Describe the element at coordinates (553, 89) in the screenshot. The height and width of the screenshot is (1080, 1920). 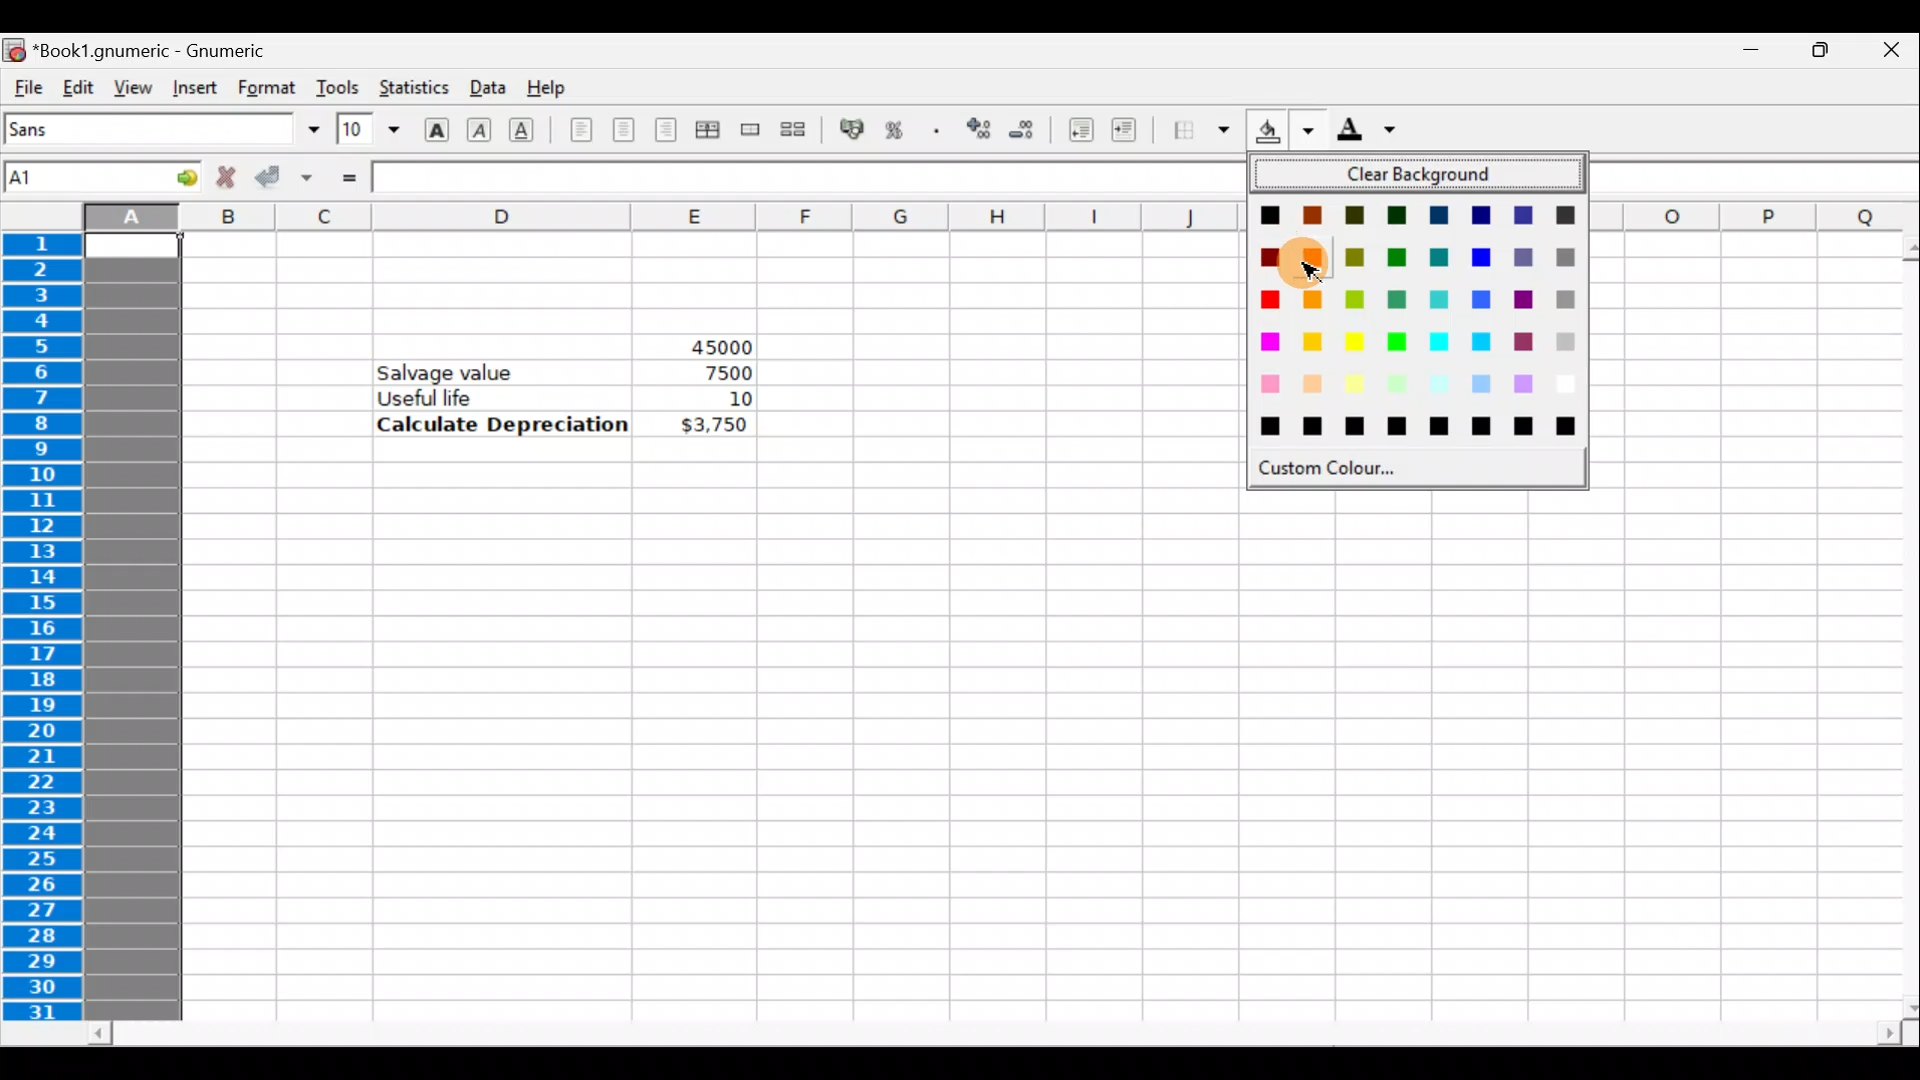
I see `Help` at that location.